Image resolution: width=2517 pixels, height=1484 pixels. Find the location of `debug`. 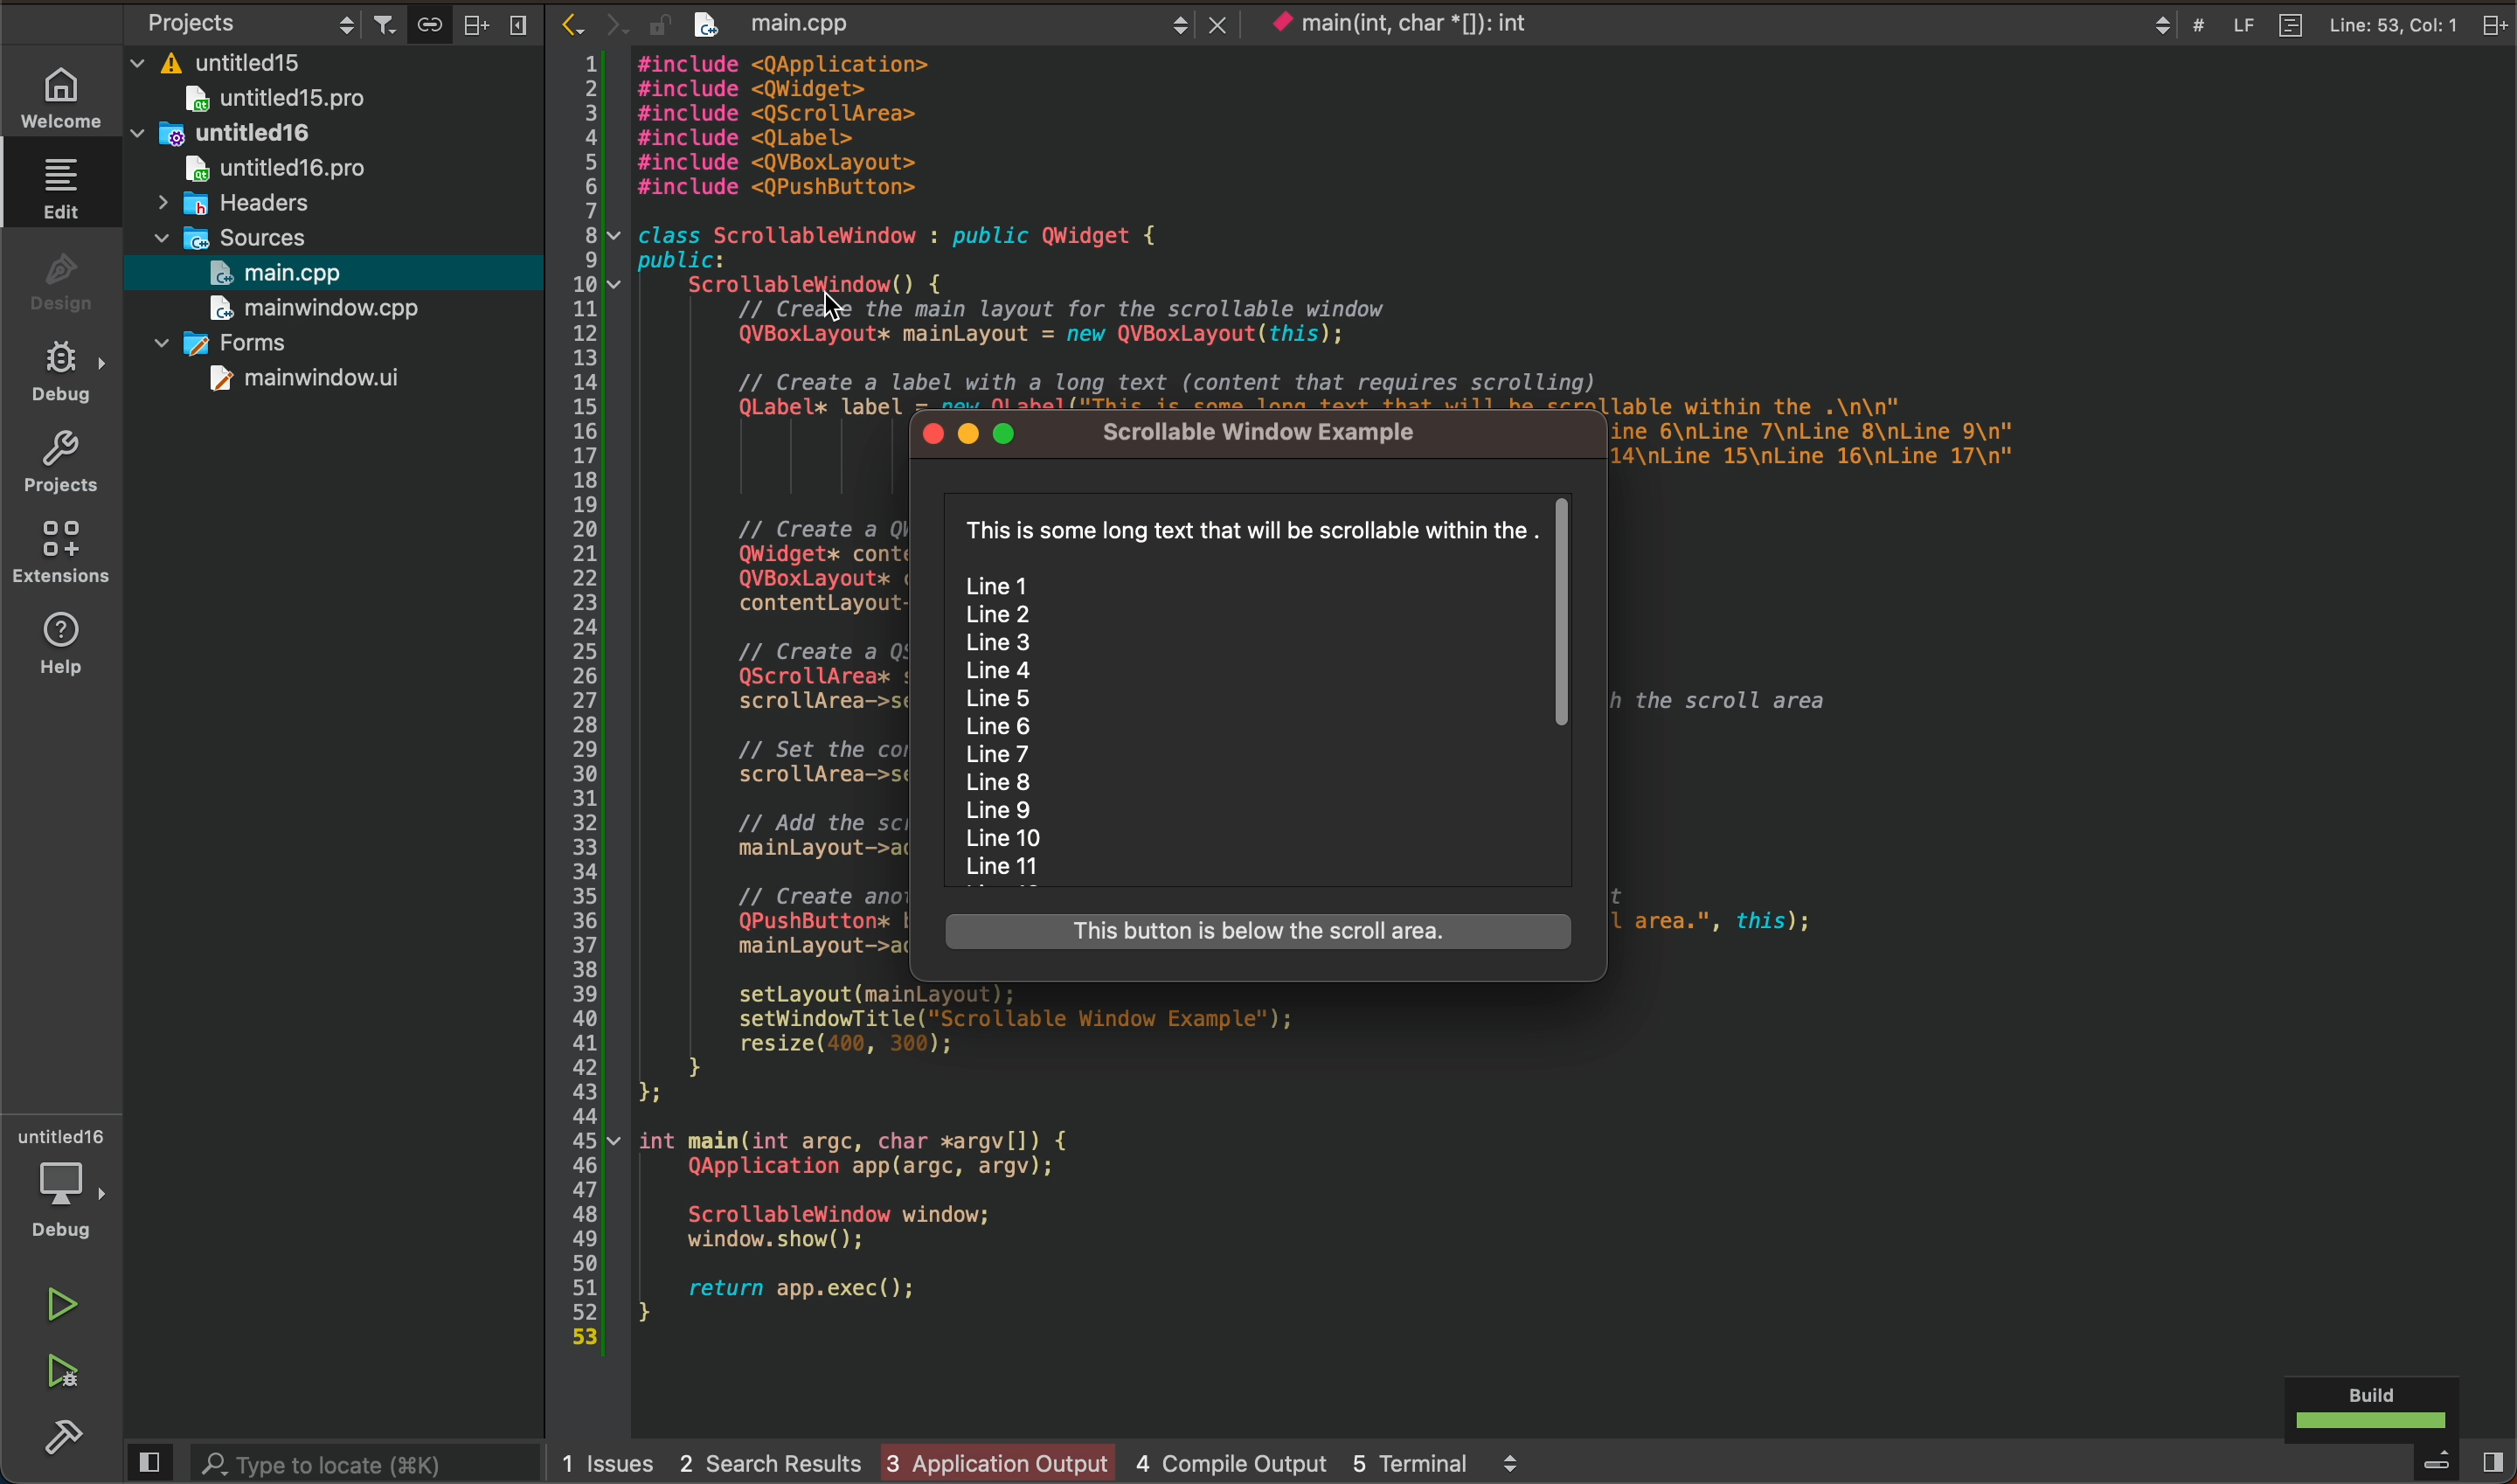

debug is located at coordinates (61, 374).